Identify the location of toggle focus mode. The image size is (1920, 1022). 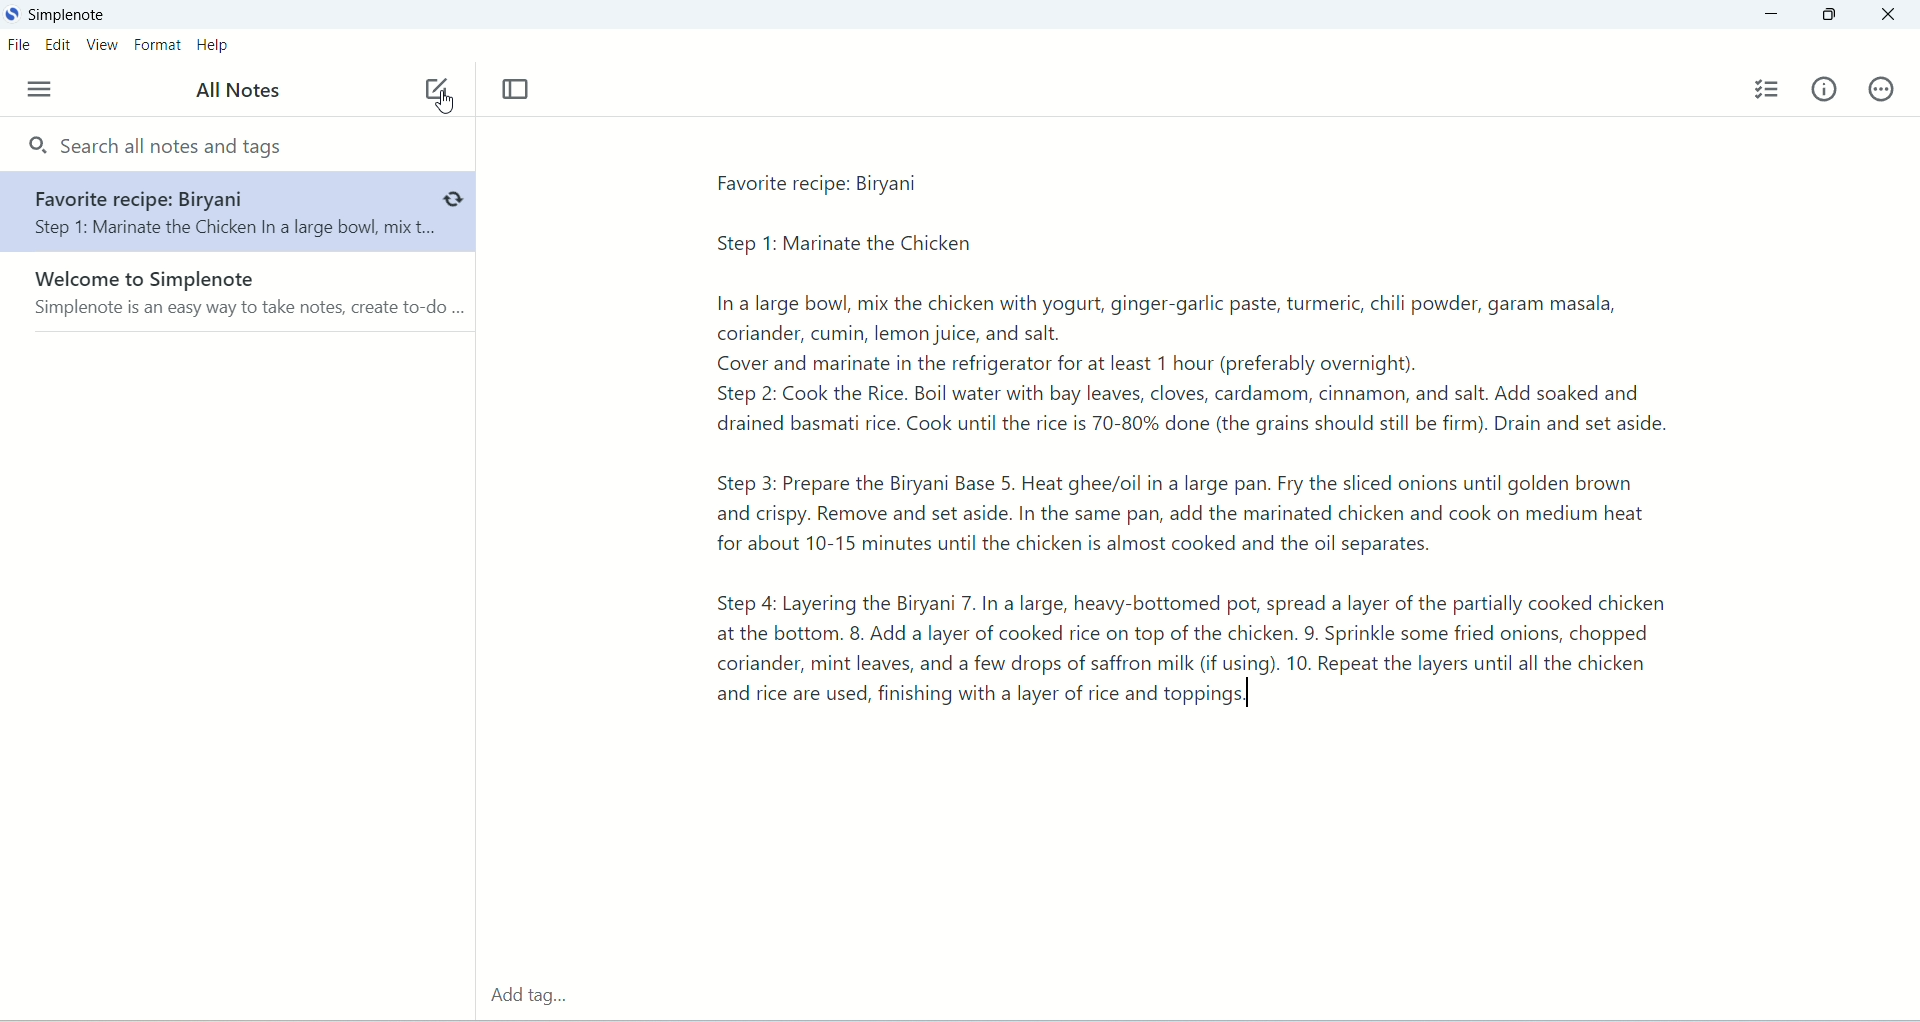
(517, 91).